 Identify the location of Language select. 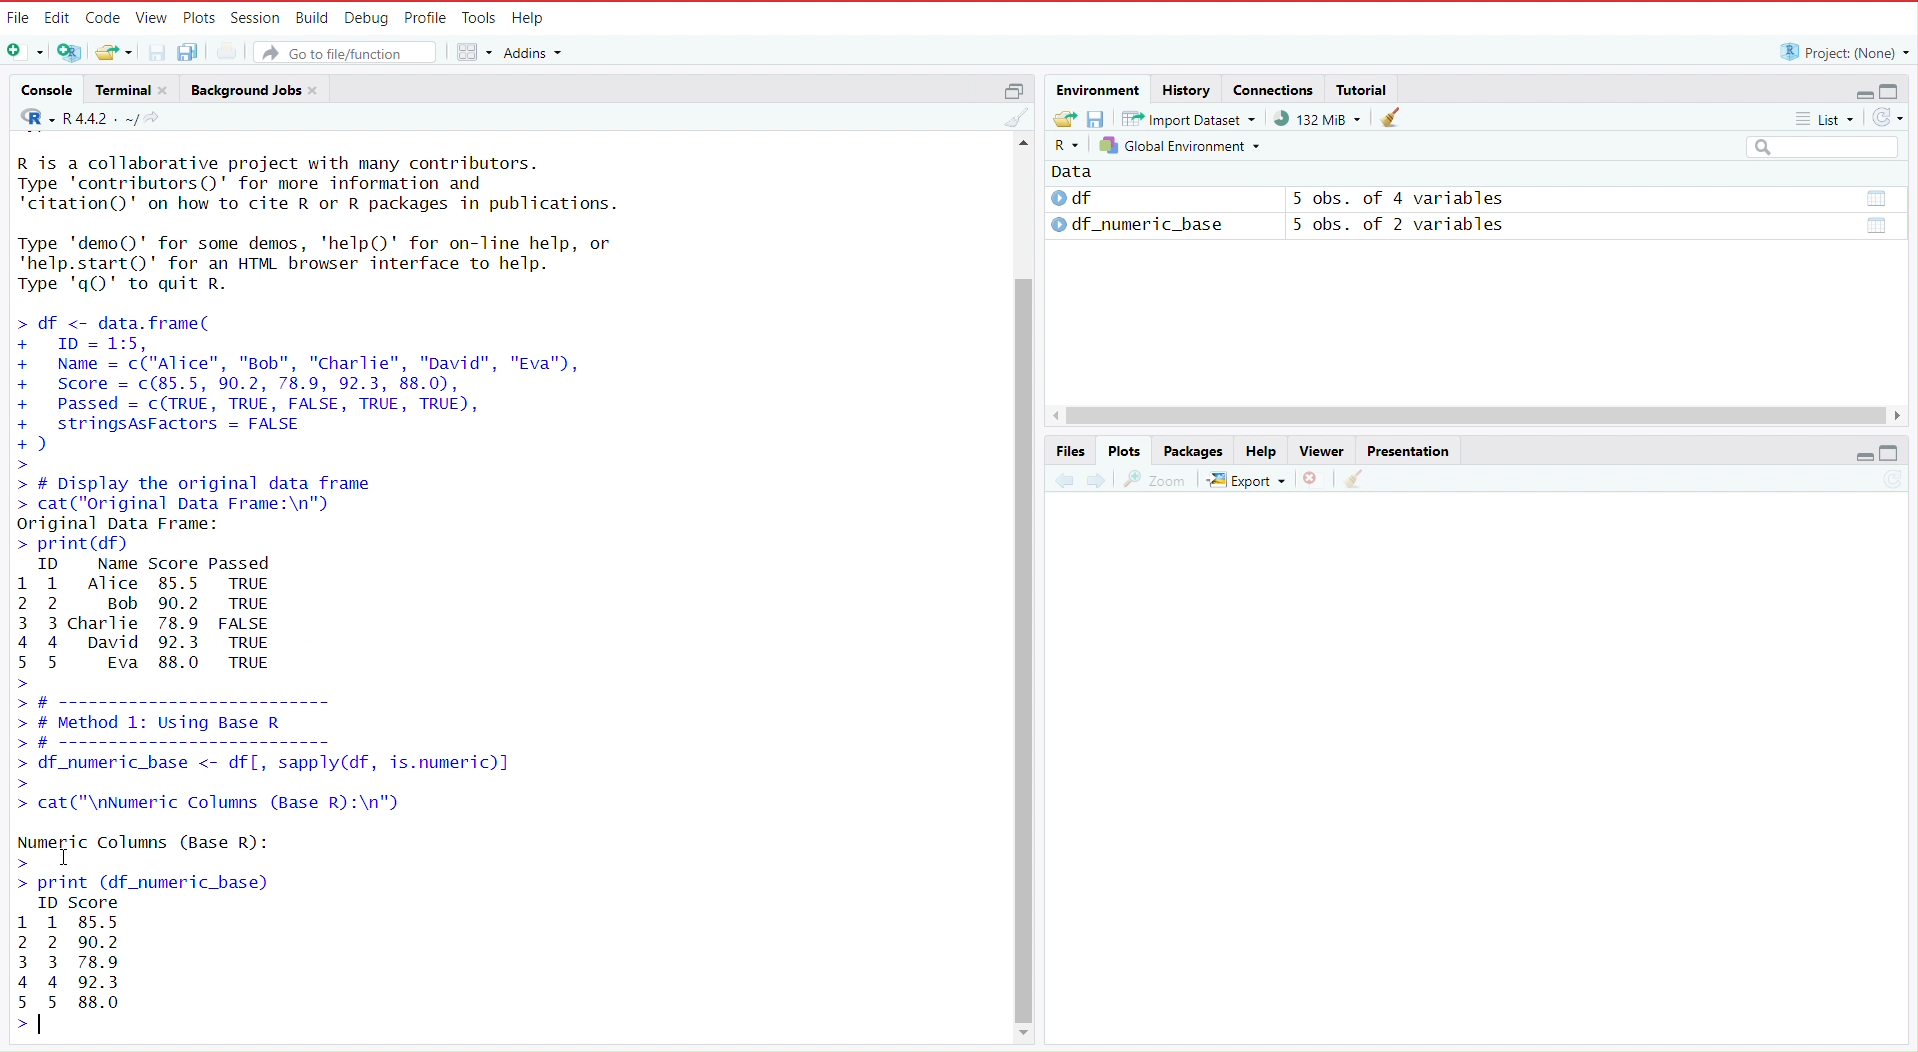
(1065, 145).